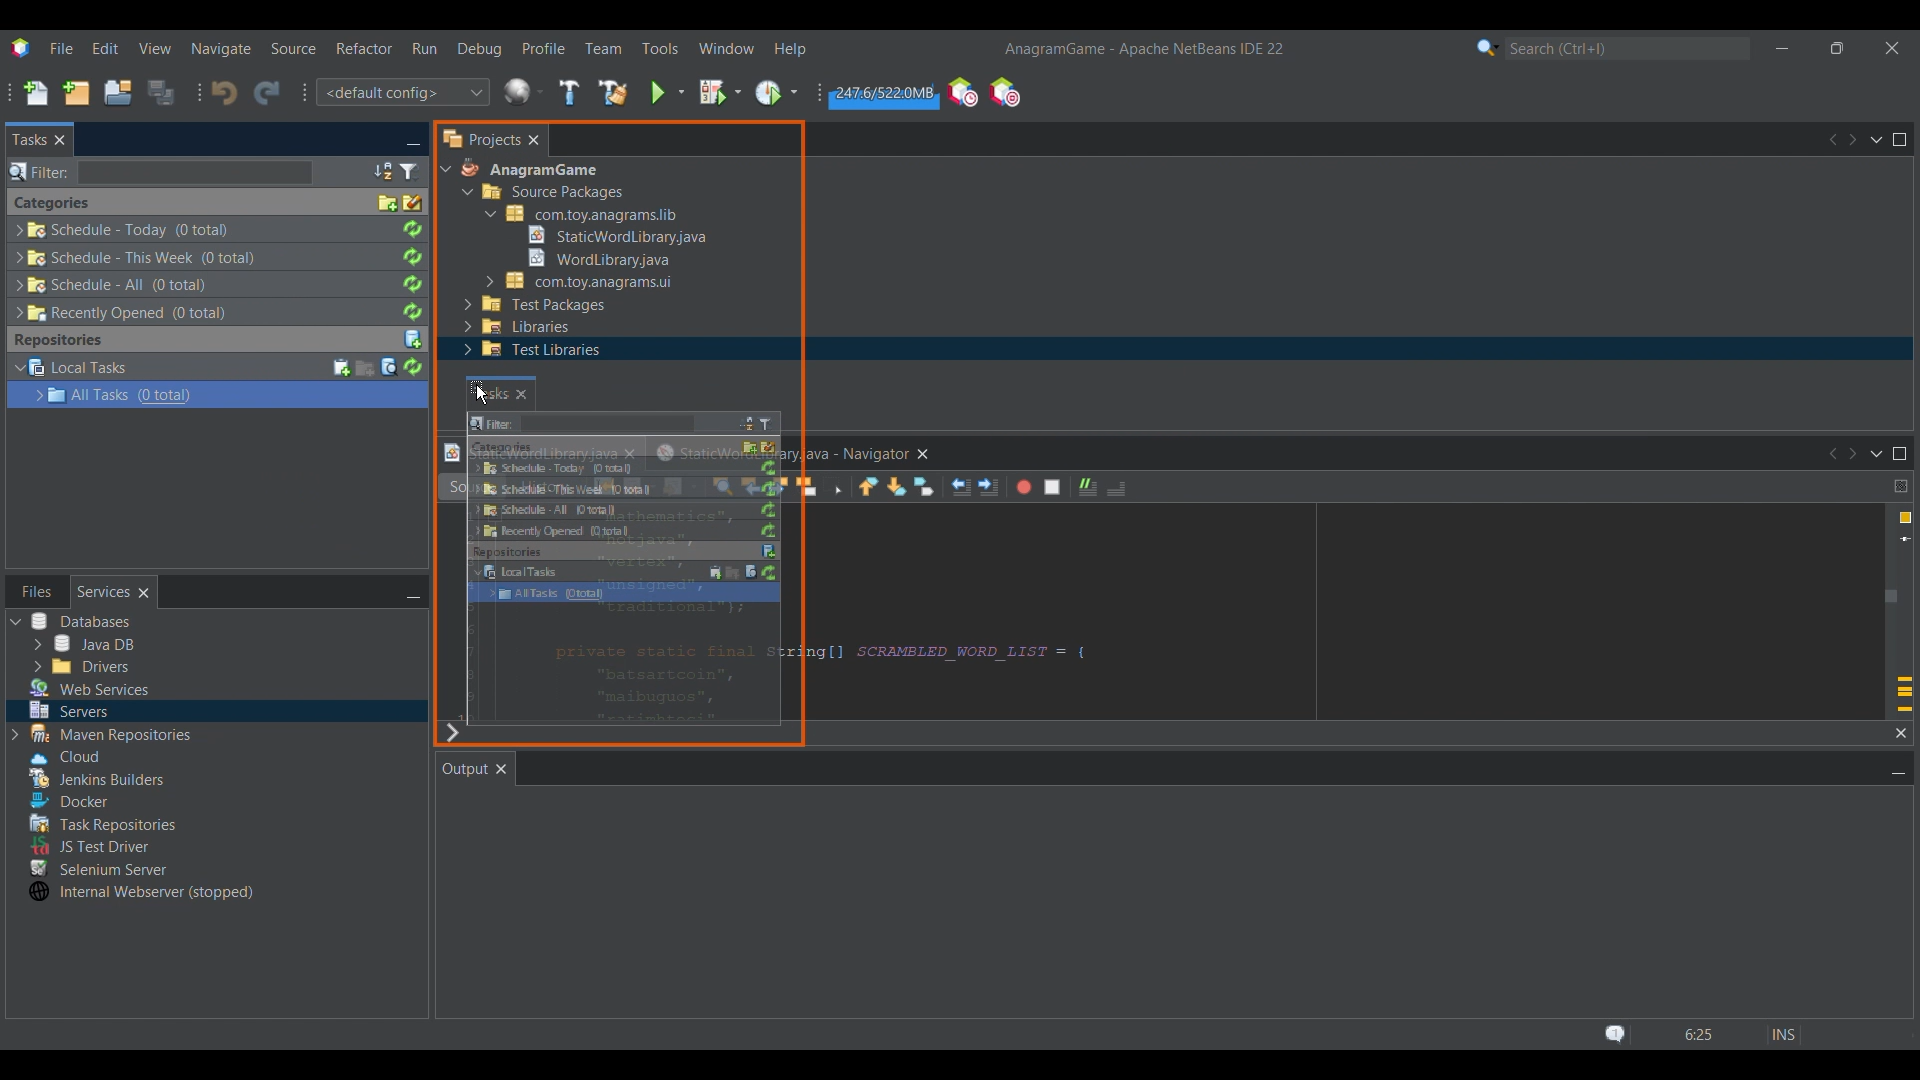 The height and width of the screenshot is (1080, 1920). What do you see at coordinates (60, 139) in the screenshot?
I see `Close` at bounding box center [60, 139].